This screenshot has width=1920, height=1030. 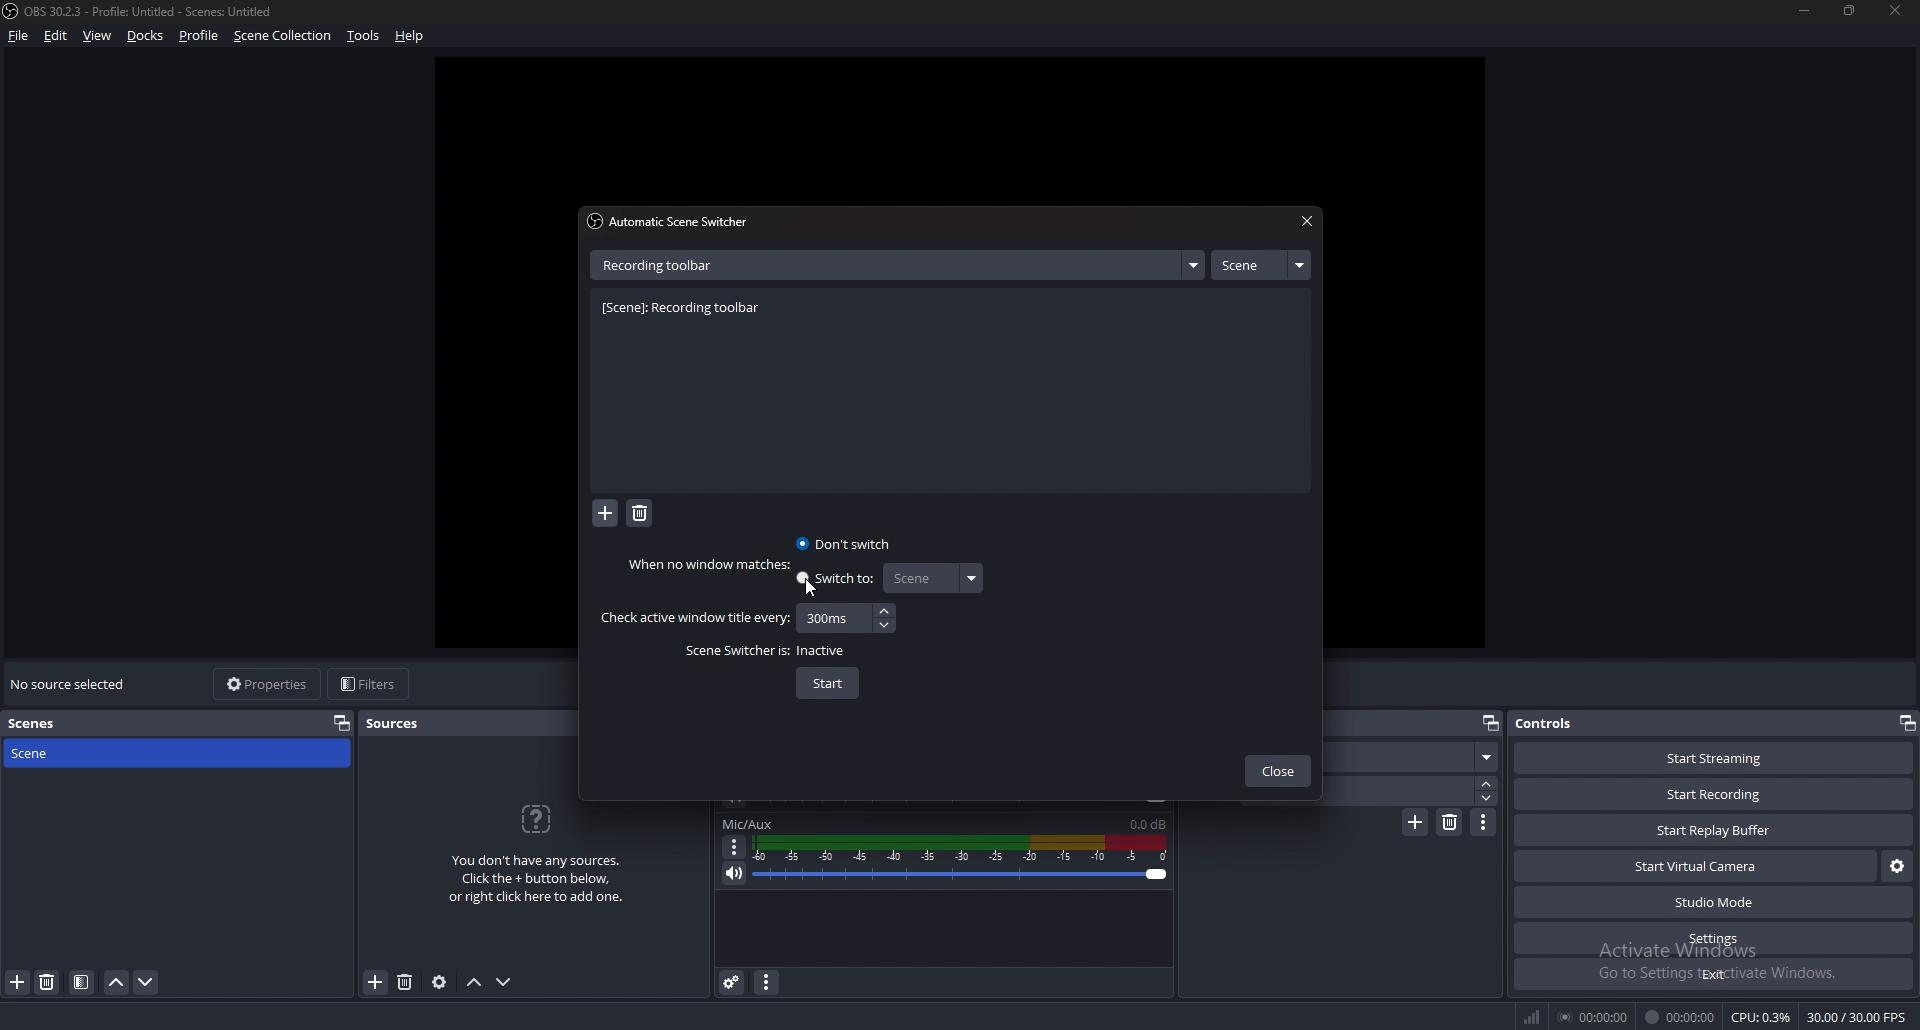 What do you see at coordinates (474, 983) in the screenshot?
I see `move source up` at bounding box center [474, 983].